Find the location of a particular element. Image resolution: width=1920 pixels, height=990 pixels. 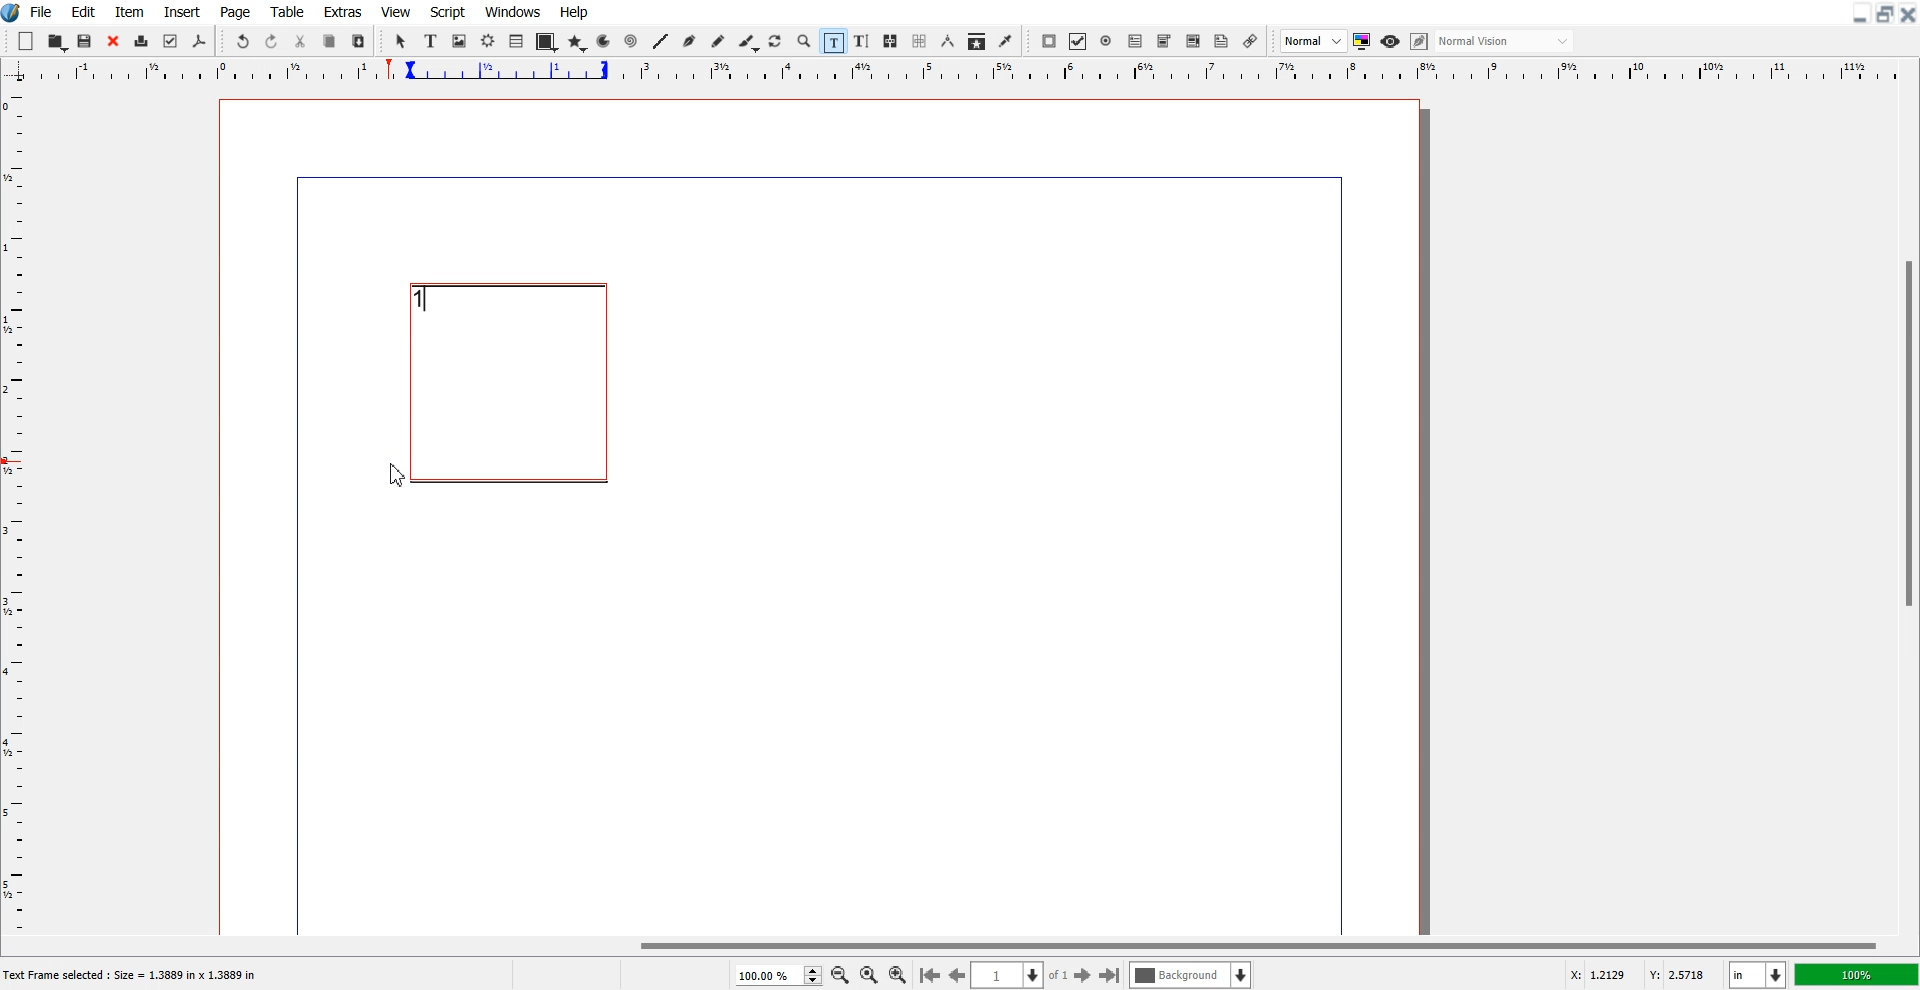

Copy item properties is located at coordinates (977, 42).